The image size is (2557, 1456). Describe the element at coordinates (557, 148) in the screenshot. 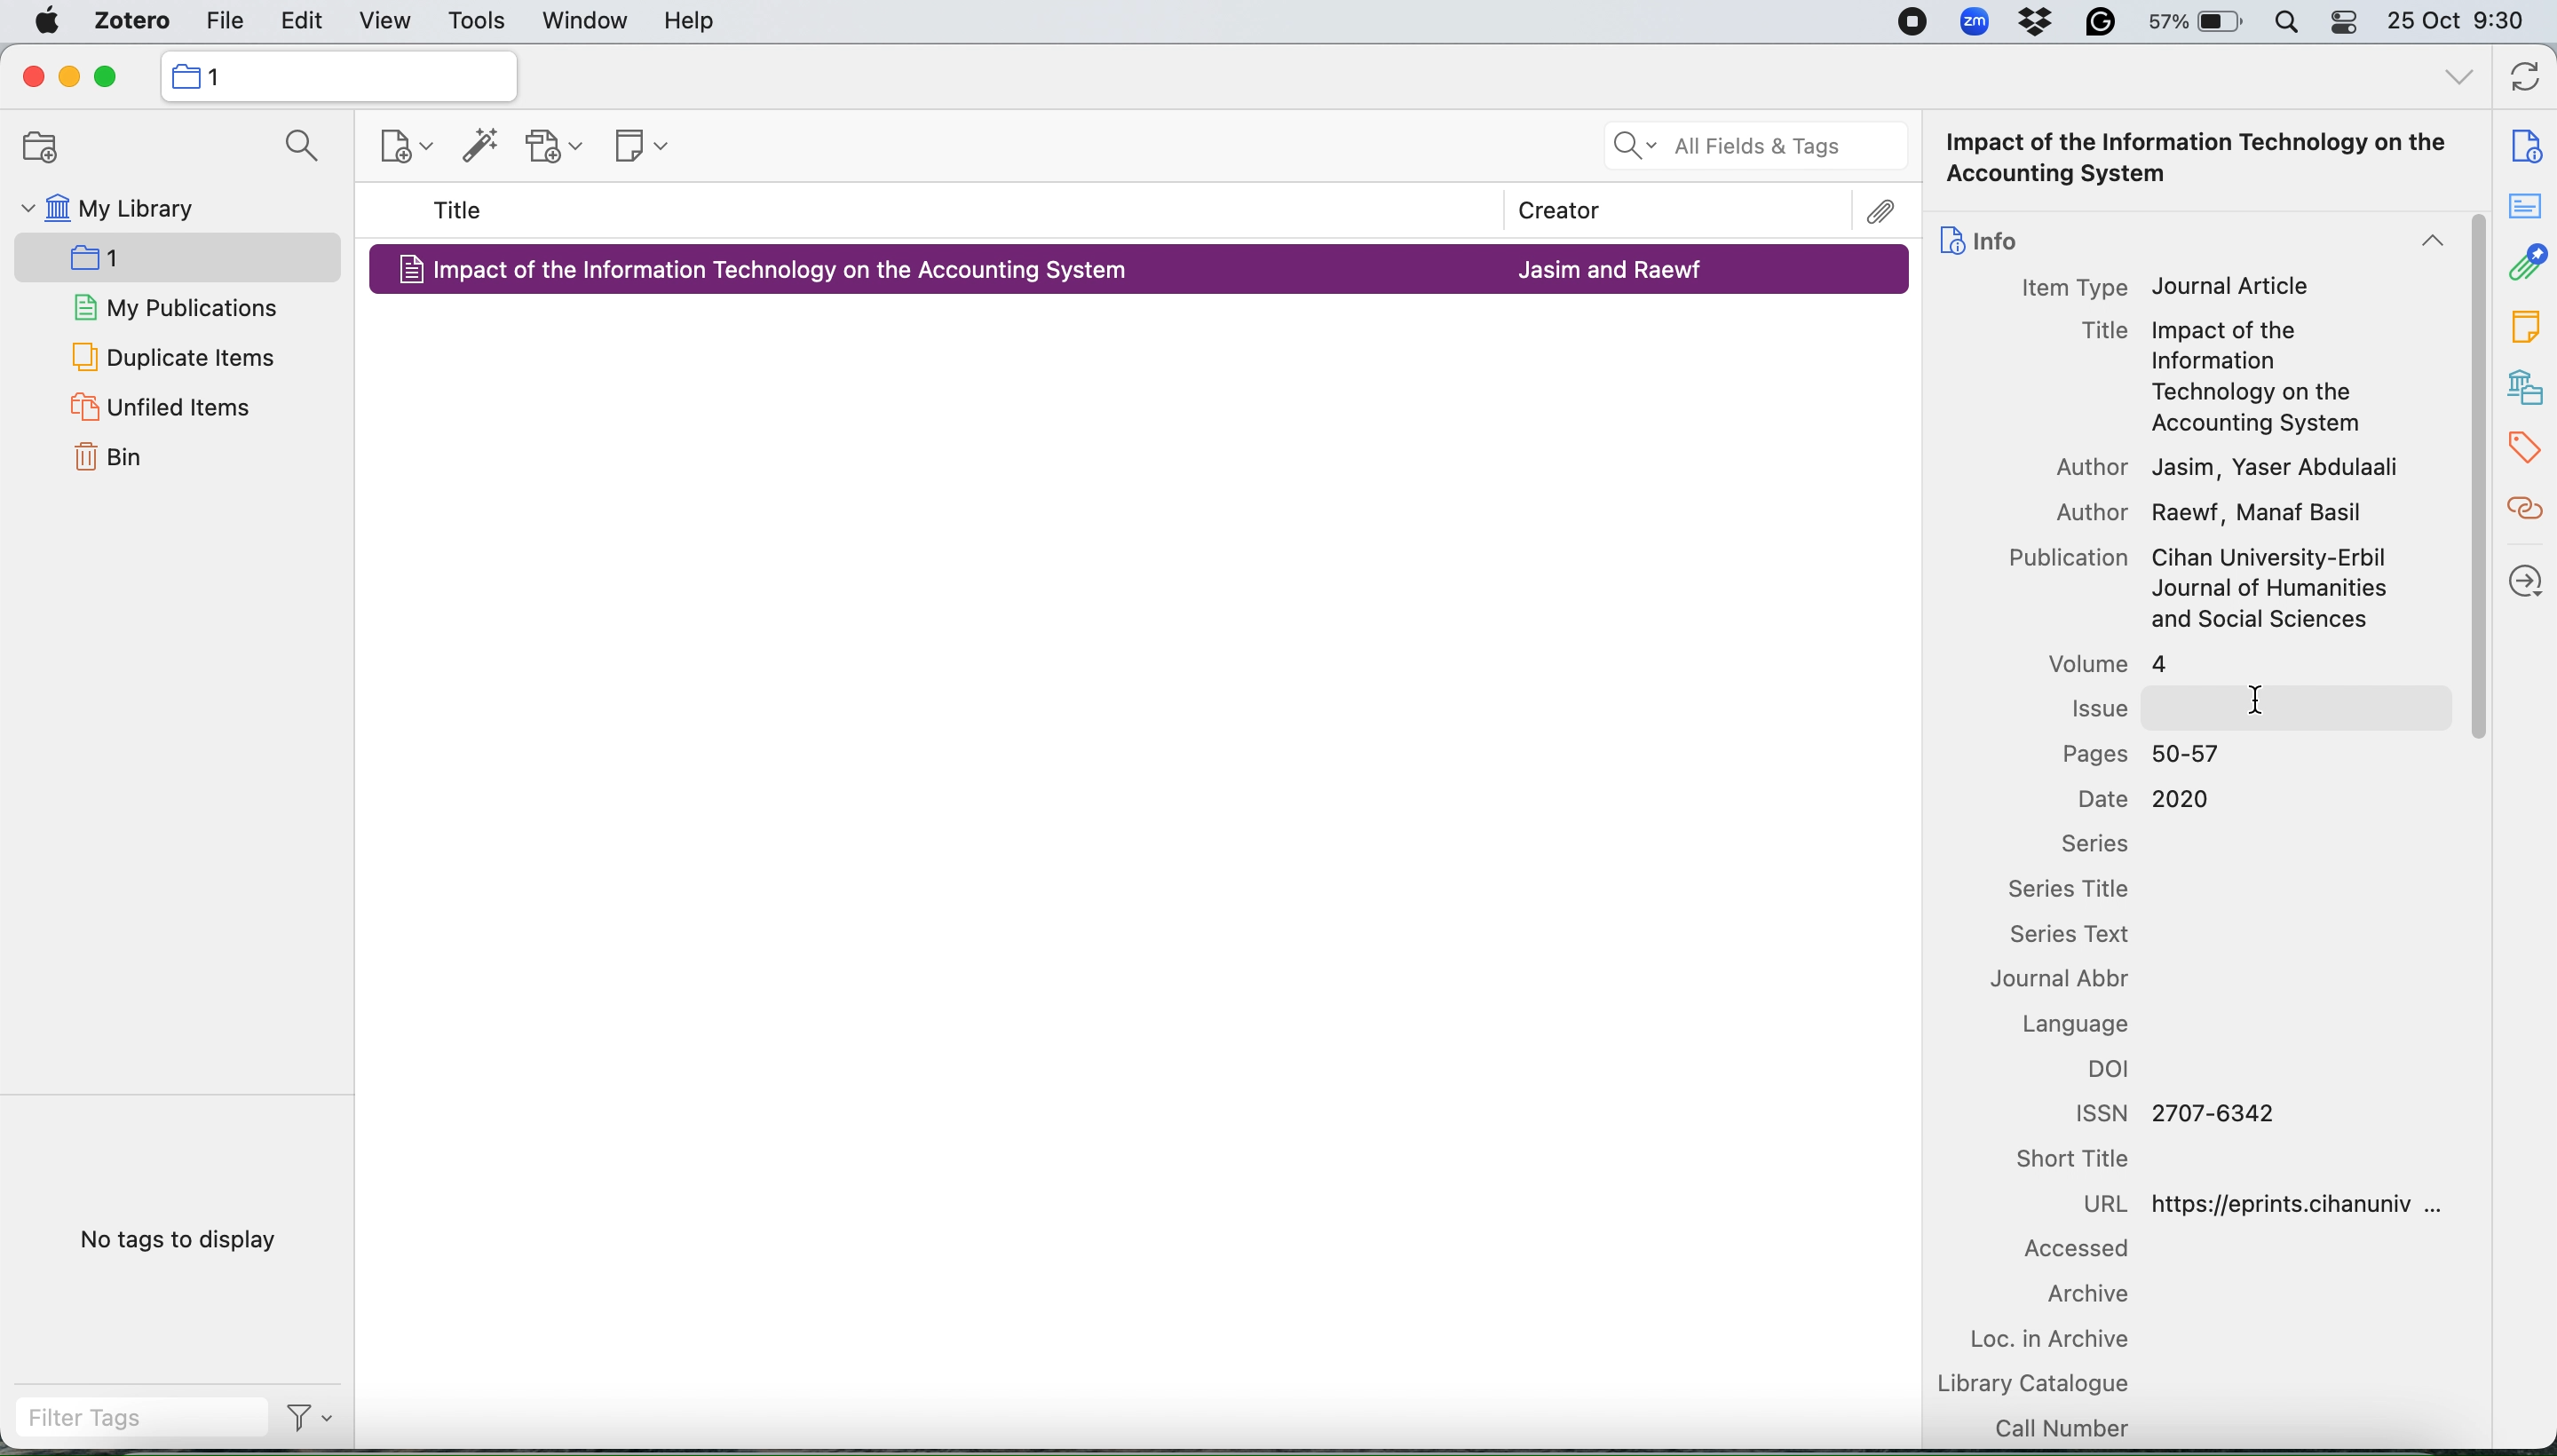

I see `add attachment` at that location.